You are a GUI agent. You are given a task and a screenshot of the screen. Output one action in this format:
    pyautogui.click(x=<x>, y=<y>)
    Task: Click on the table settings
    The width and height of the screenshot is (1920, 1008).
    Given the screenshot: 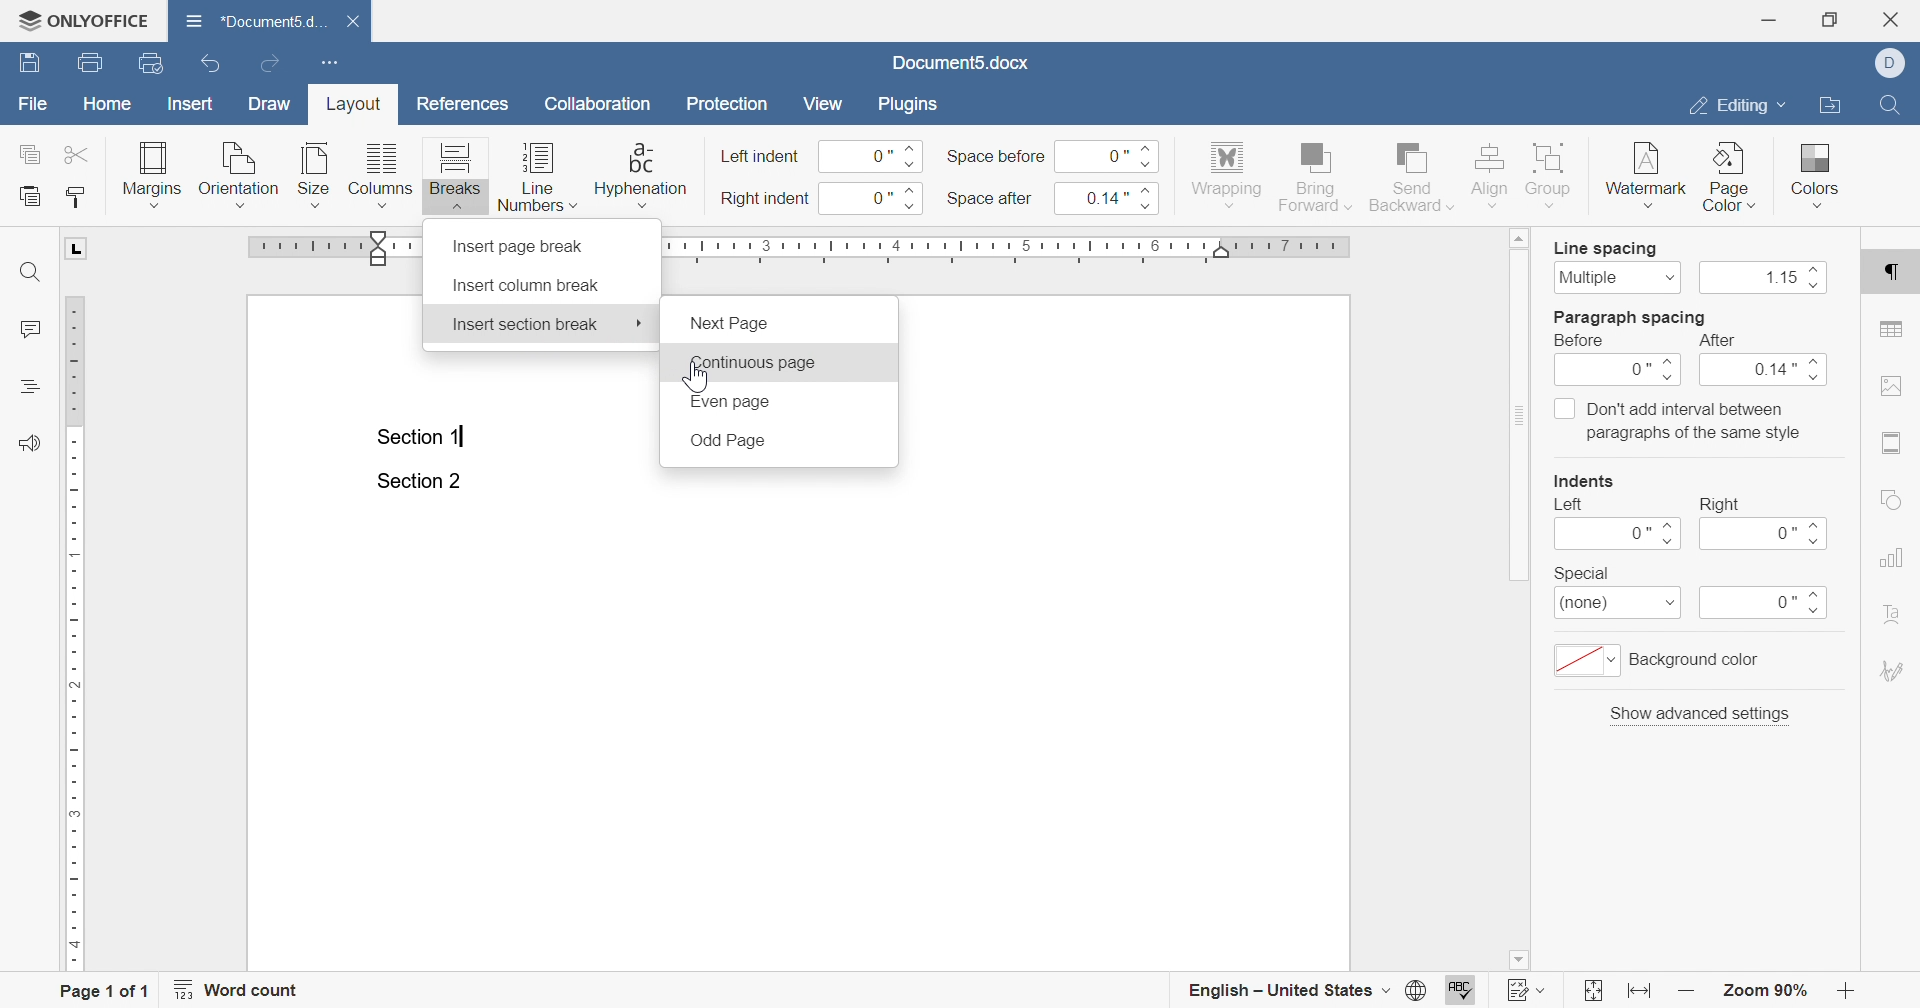 What is the action you would take?
    pyautogui.click(x=1893, y=329)
    